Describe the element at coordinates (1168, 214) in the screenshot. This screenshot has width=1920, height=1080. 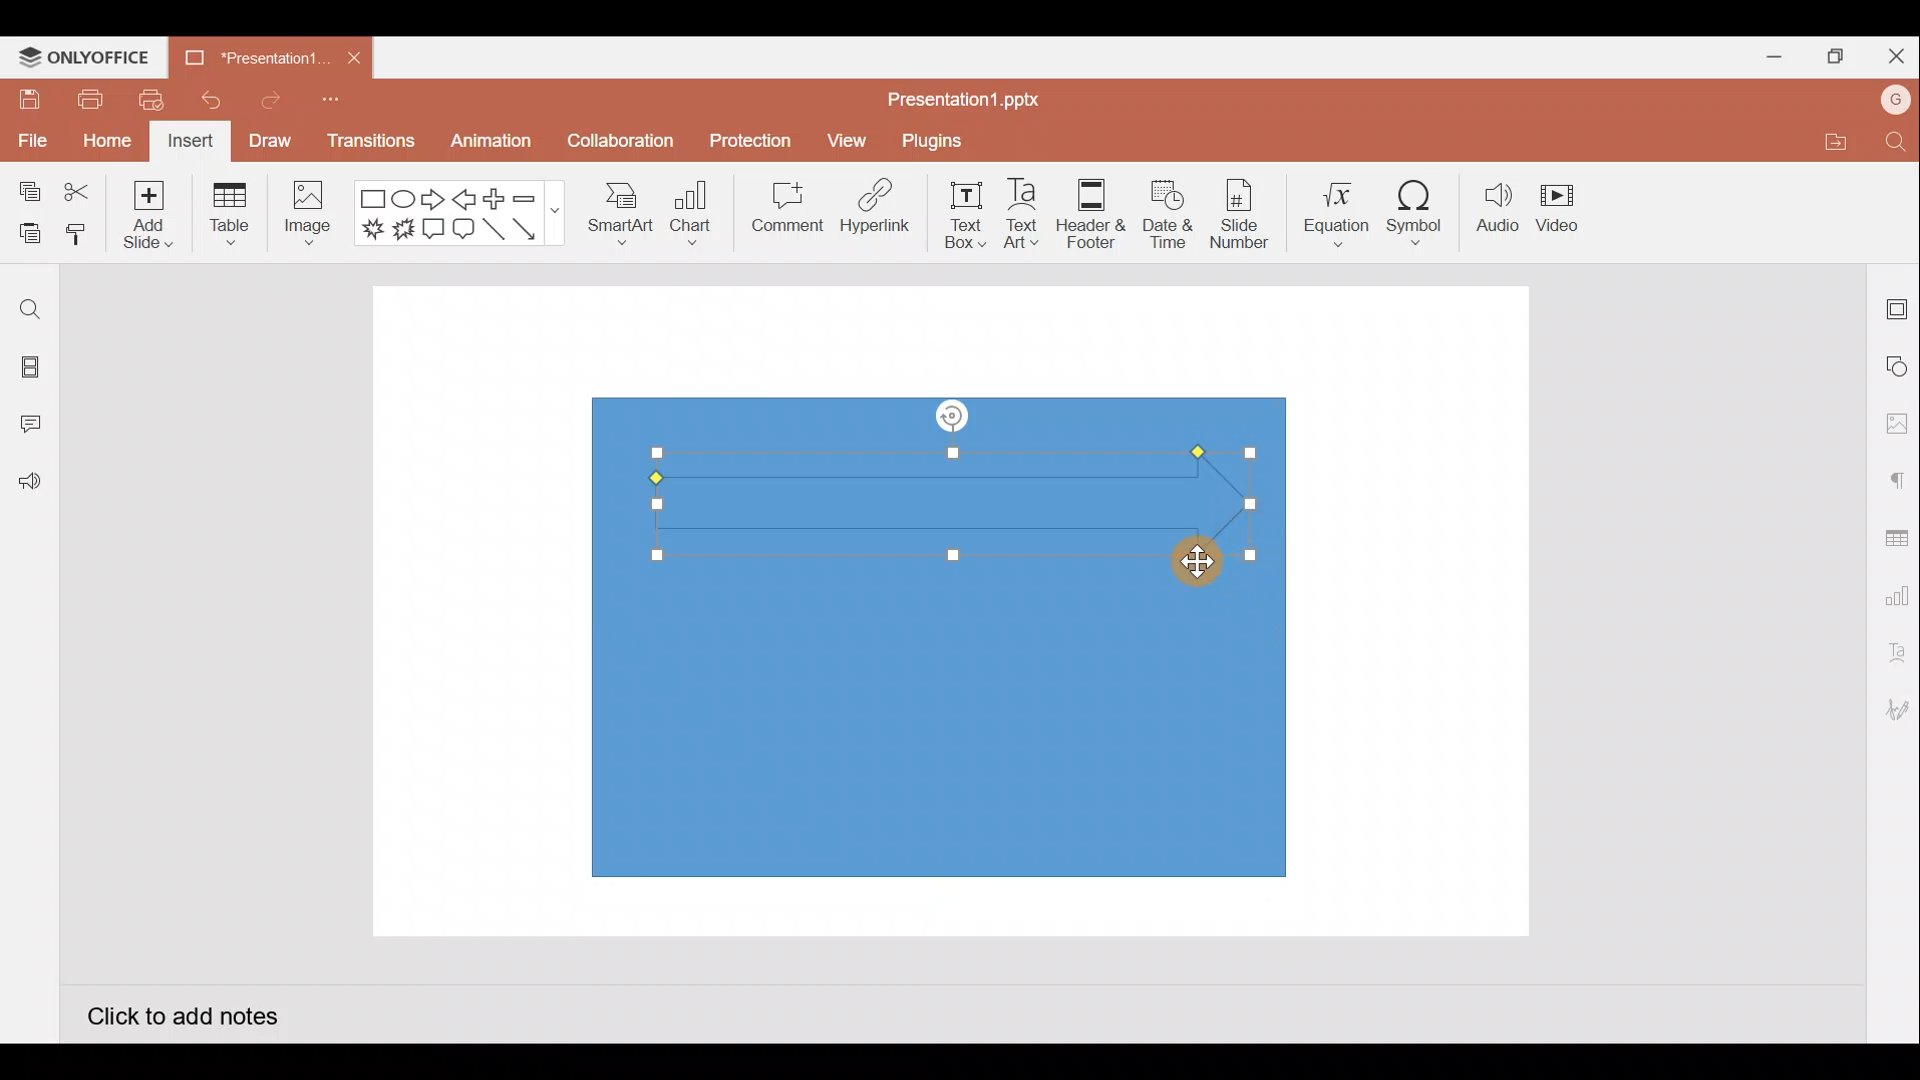
I see `Date & time` at that location.